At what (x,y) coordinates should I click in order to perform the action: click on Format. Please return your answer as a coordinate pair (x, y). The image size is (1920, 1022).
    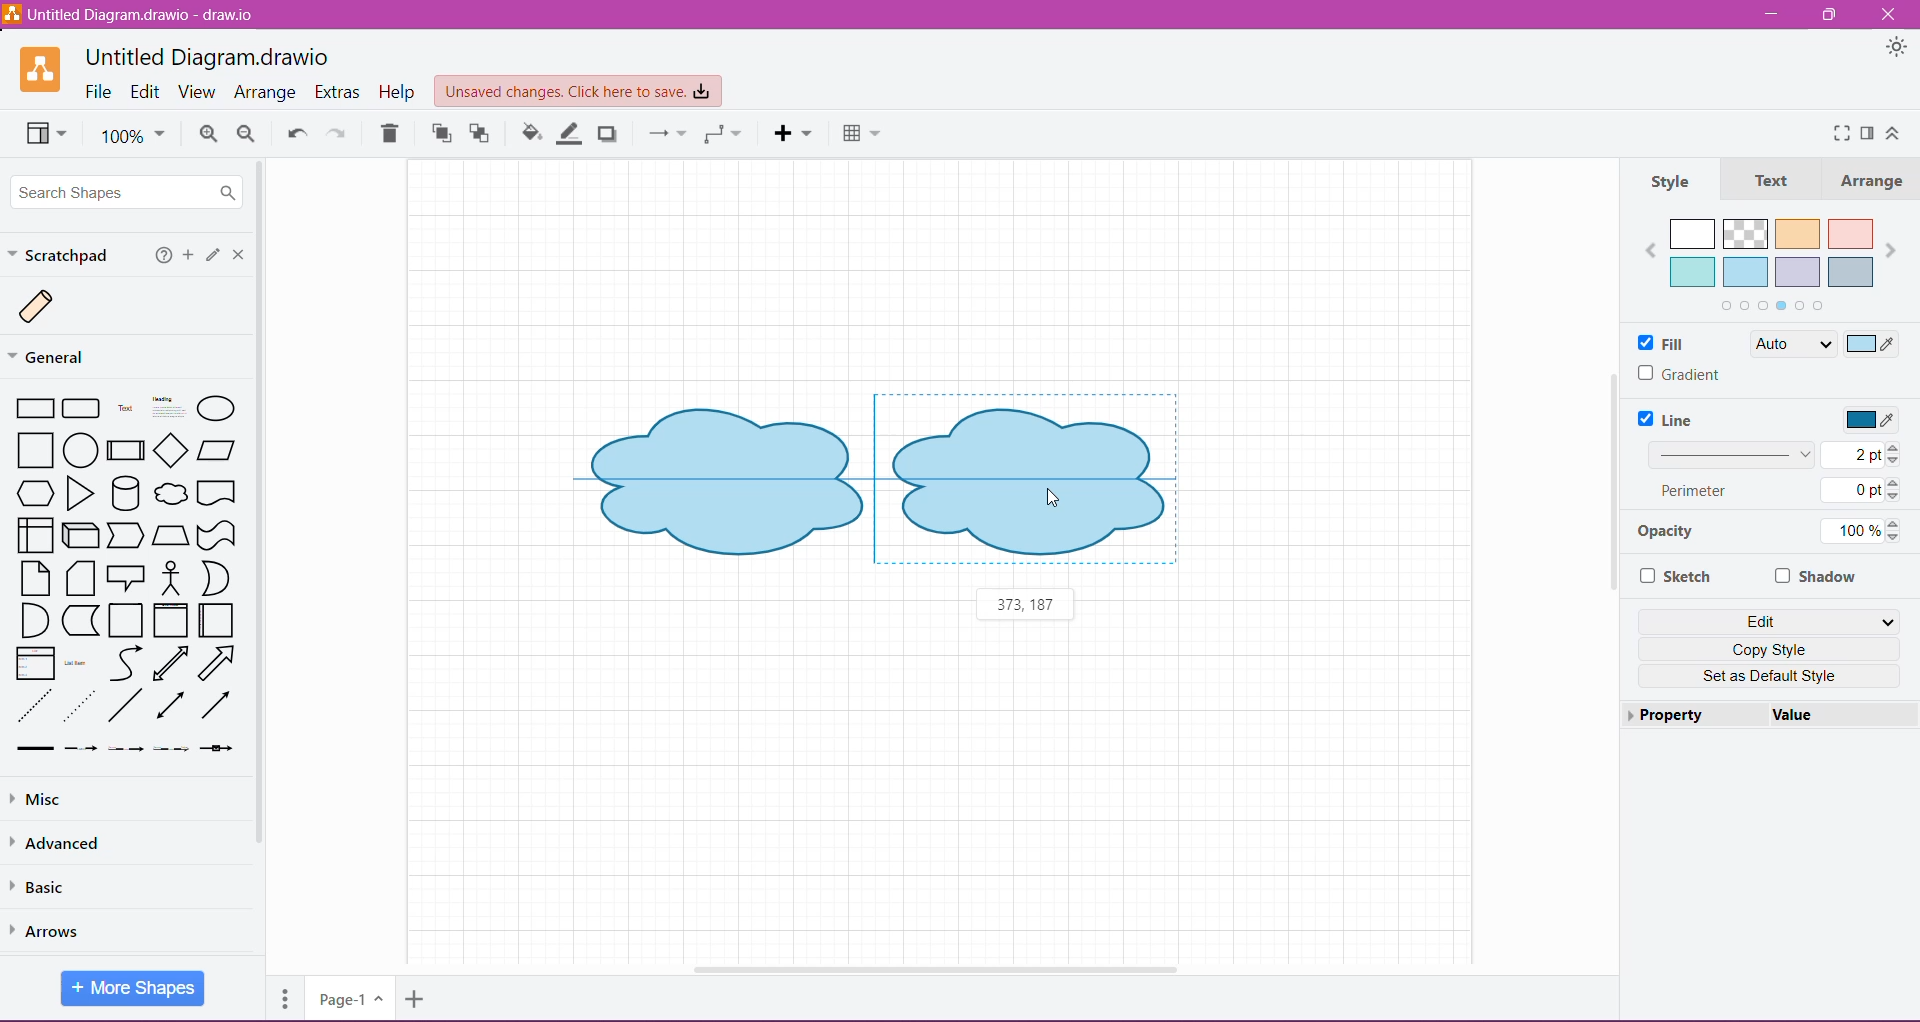
    Looking at the image, I should click on (1868, 132).